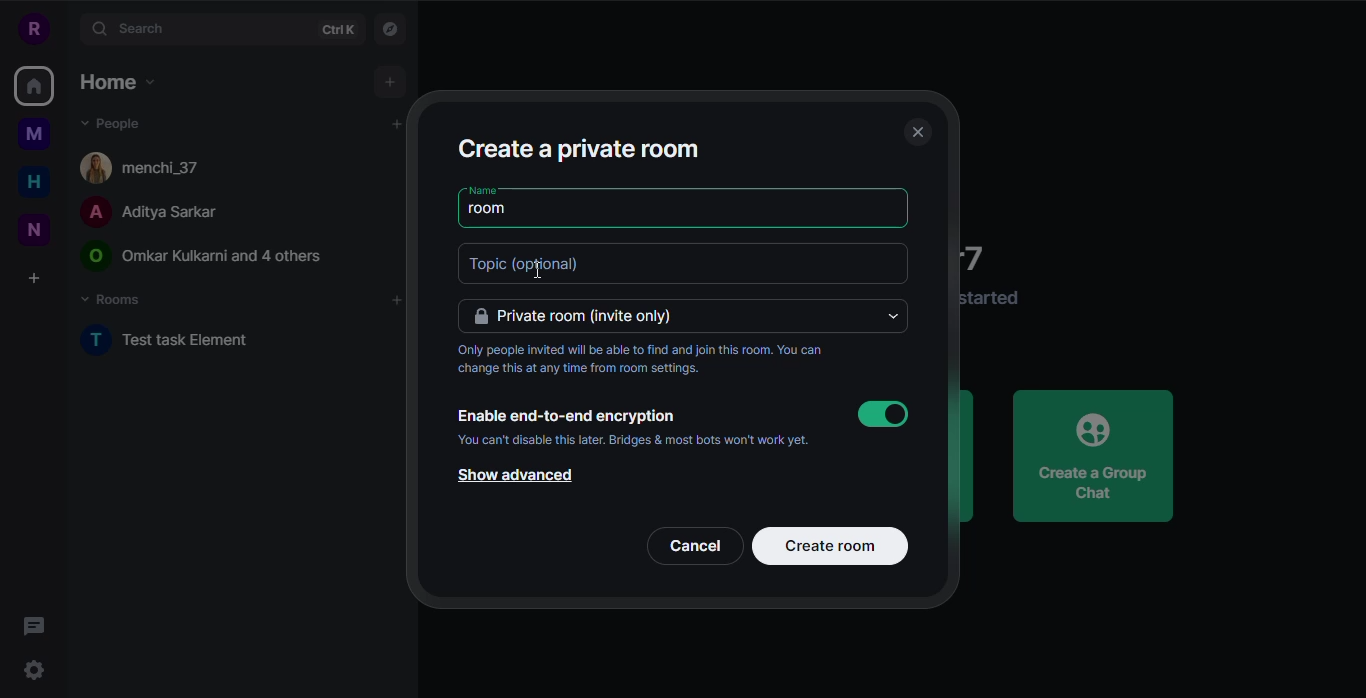 This screenshot has height=698, width=1366. Describe the element at coordinates (395, 30) in the screenshot. I see `navigator` at that location.